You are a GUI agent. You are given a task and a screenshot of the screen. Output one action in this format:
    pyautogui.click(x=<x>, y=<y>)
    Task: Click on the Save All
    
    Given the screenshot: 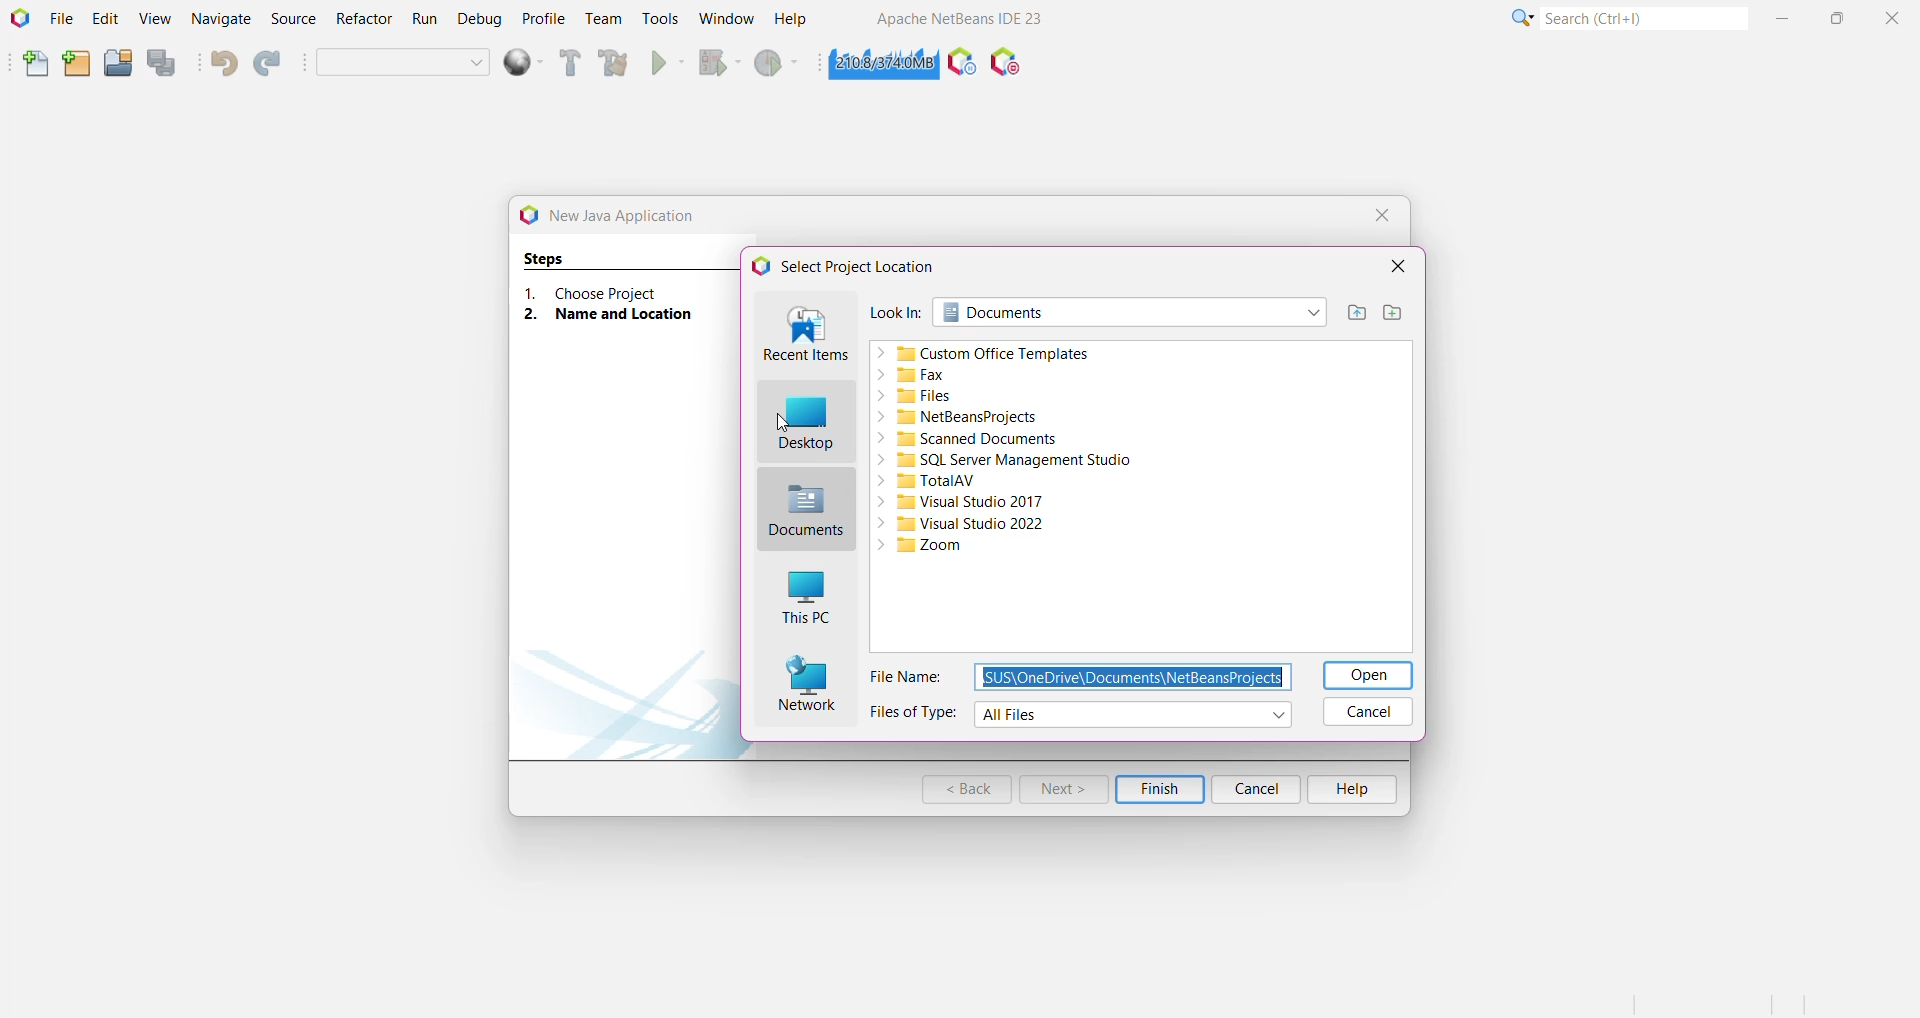 What is the action you would take?
    pyautogui.click(x=164, y=64)
    